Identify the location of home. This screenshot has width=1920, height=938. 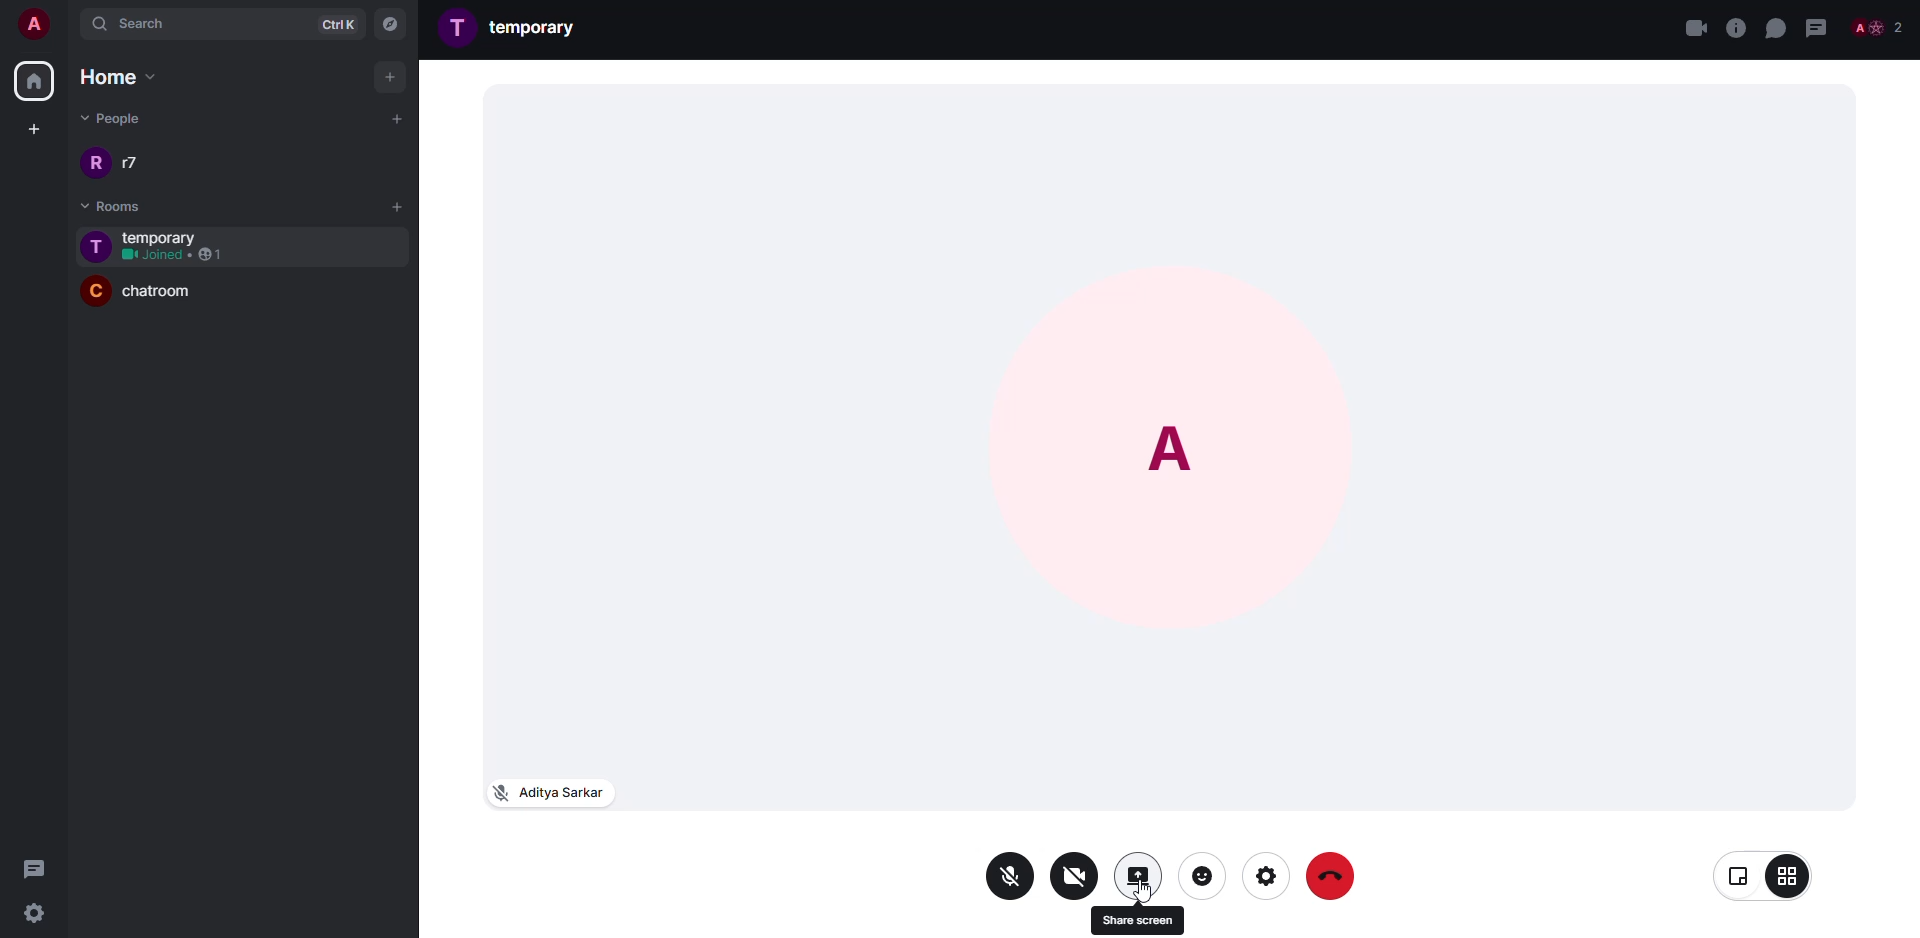
(111, 76).